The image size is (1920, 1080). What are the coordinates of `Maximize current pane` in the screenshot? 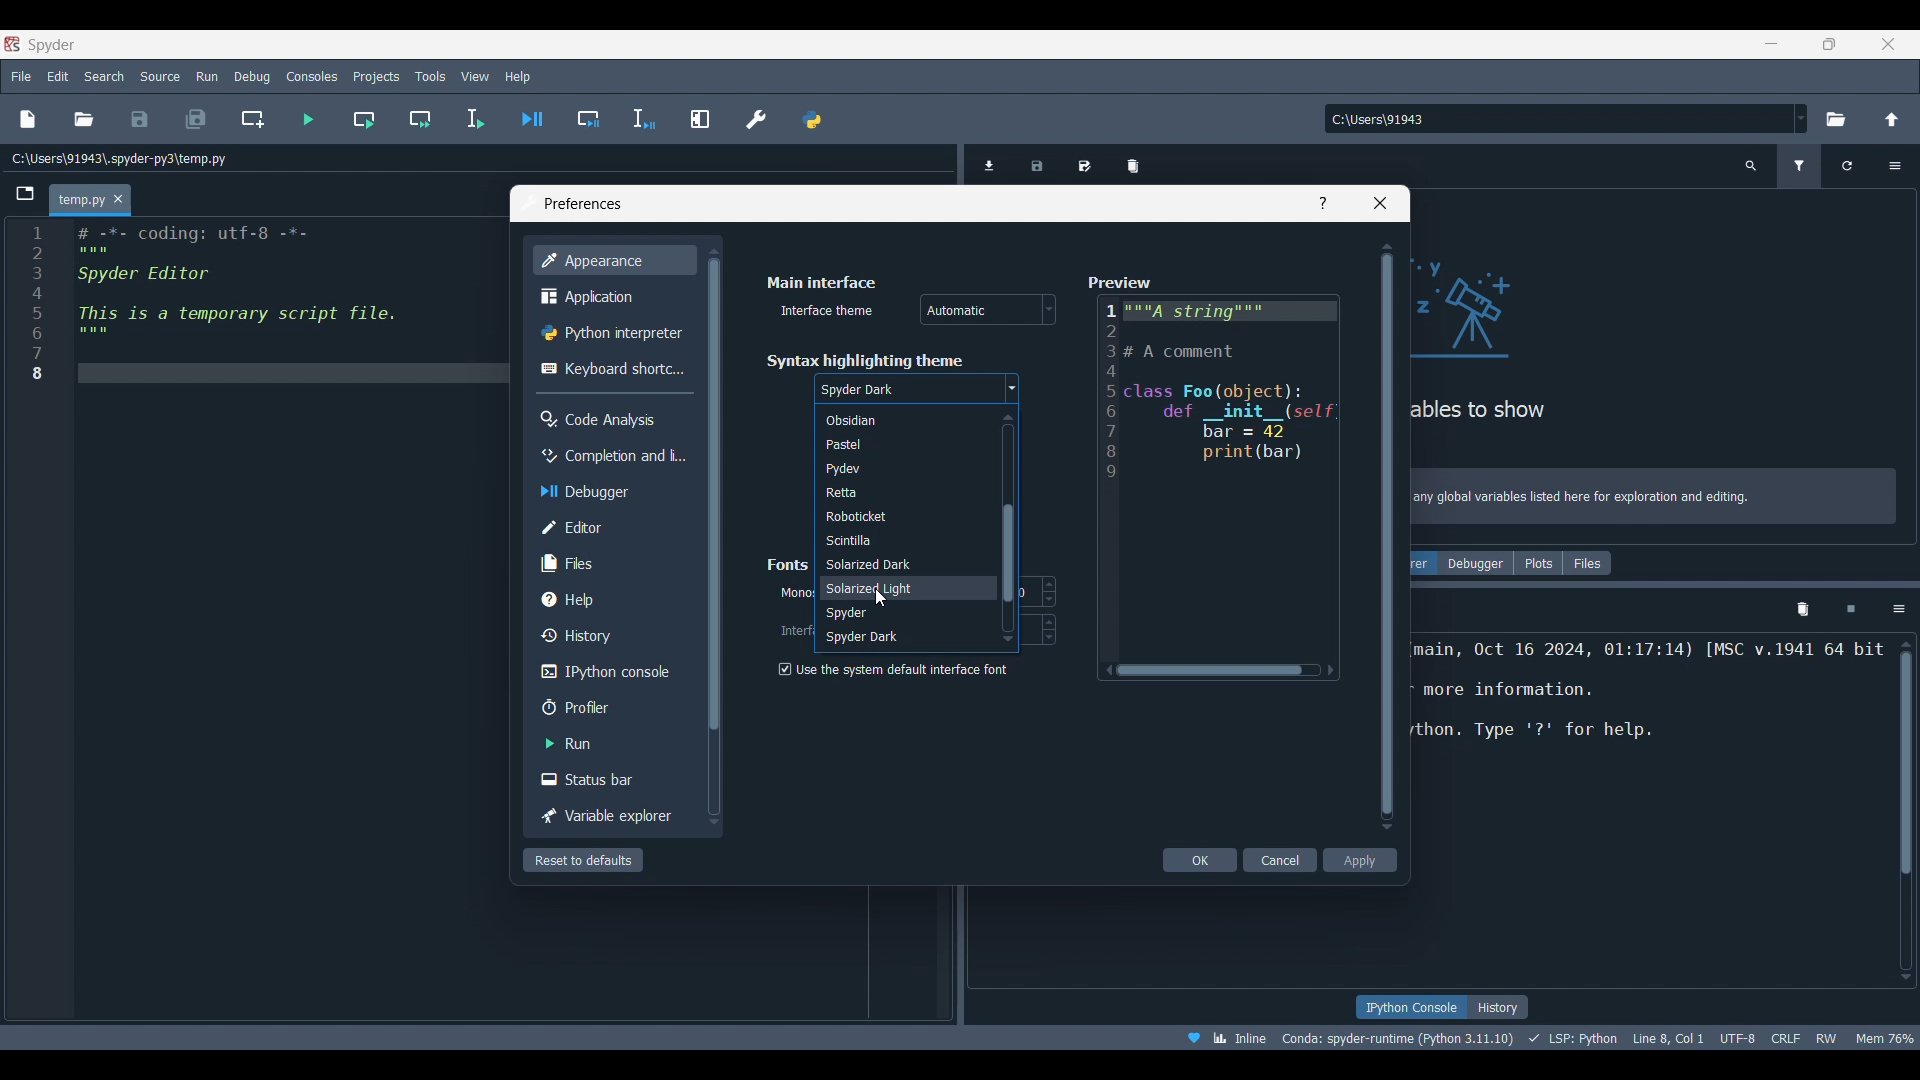 It's located at (700, 119).